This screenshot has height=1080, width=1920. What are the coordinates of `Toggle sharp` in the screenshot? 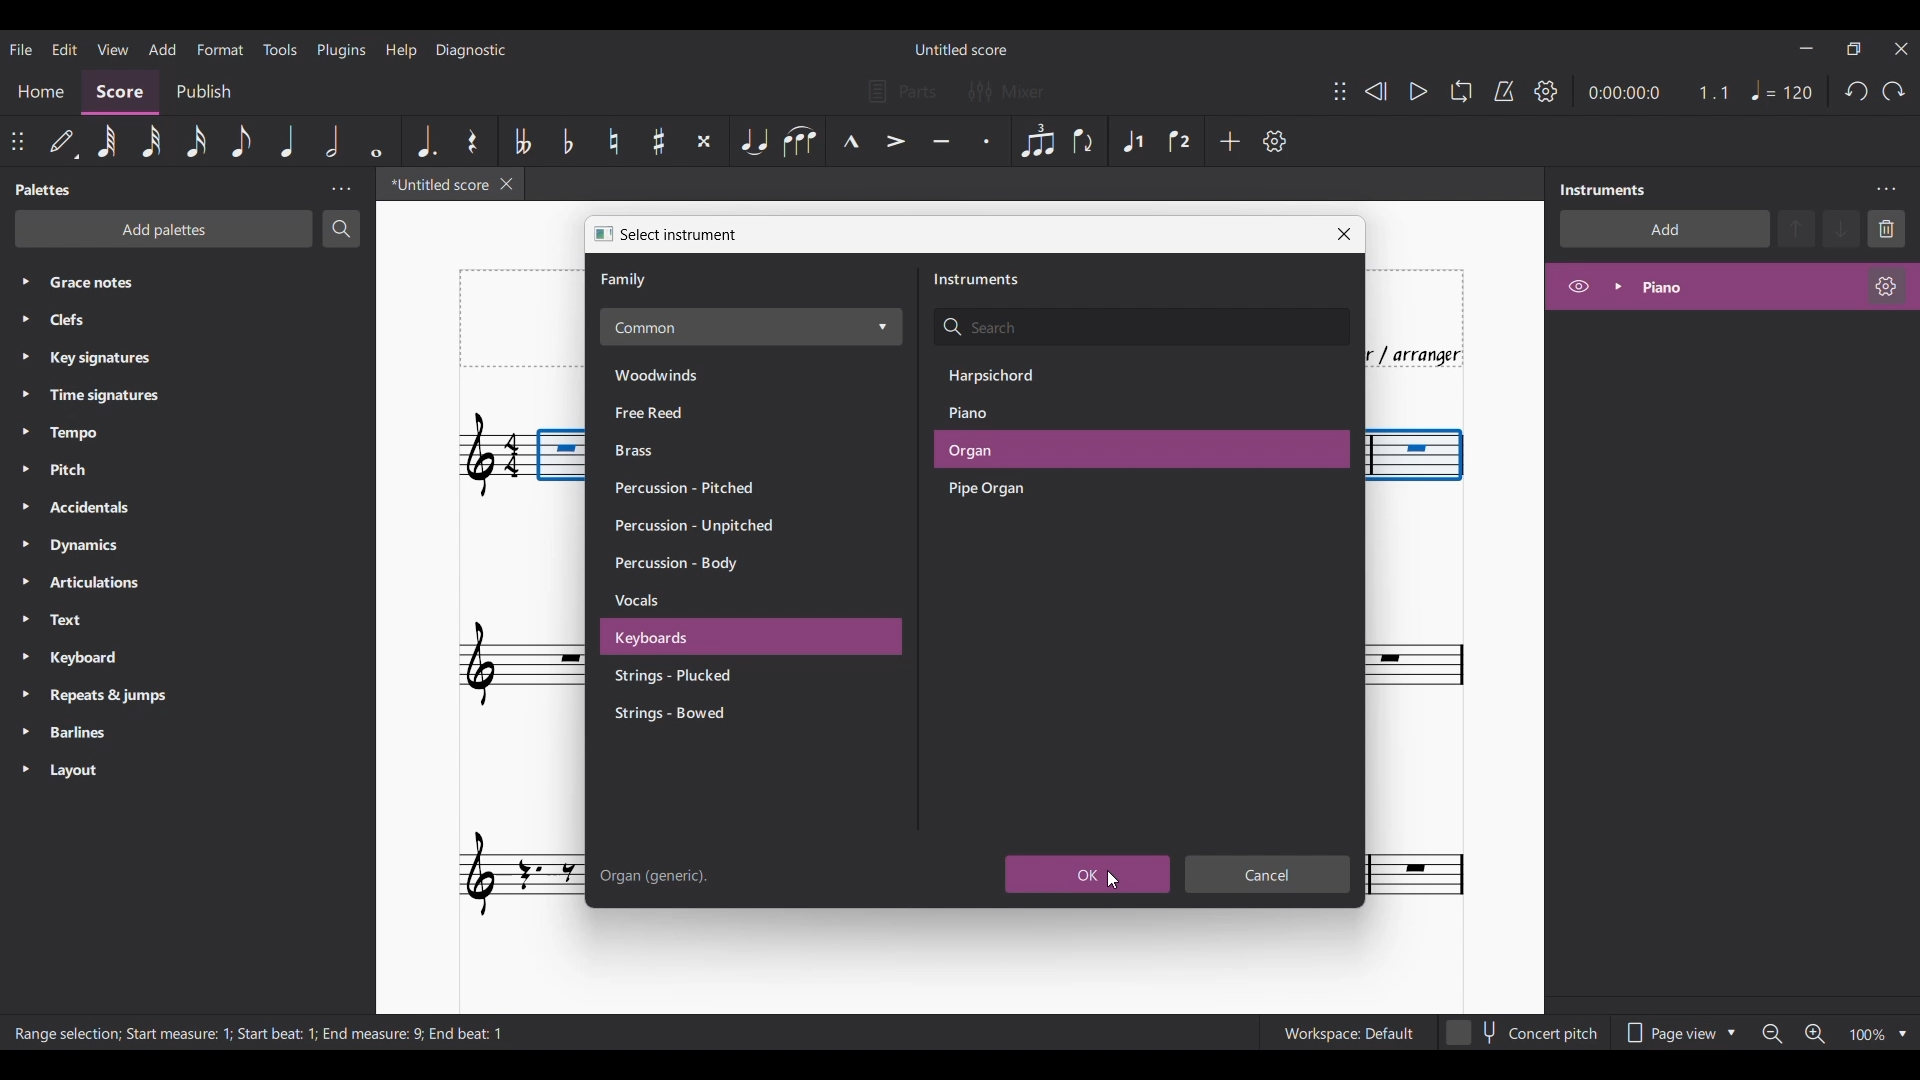 It's located at (659, 140).